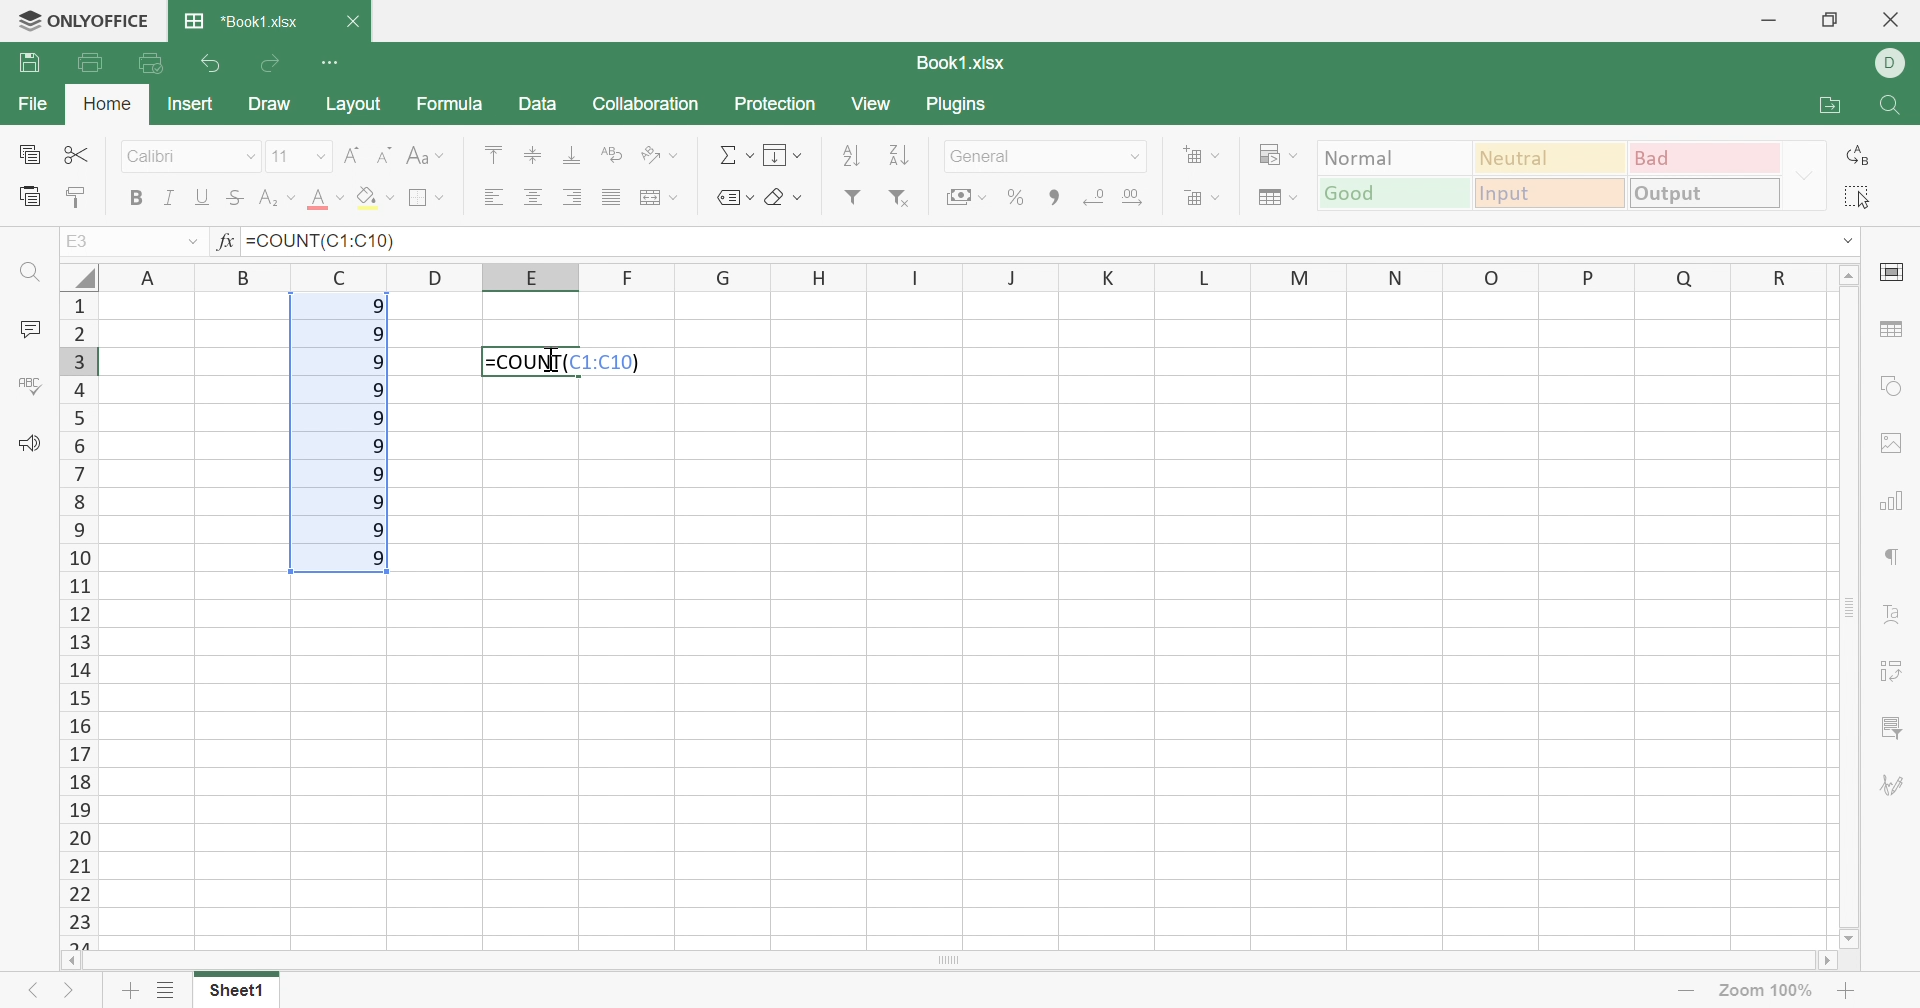  What do you see at coordinates (1851, 275) in the screenshot?
I see `Scroll Up` at bounding box center [1851, 275].